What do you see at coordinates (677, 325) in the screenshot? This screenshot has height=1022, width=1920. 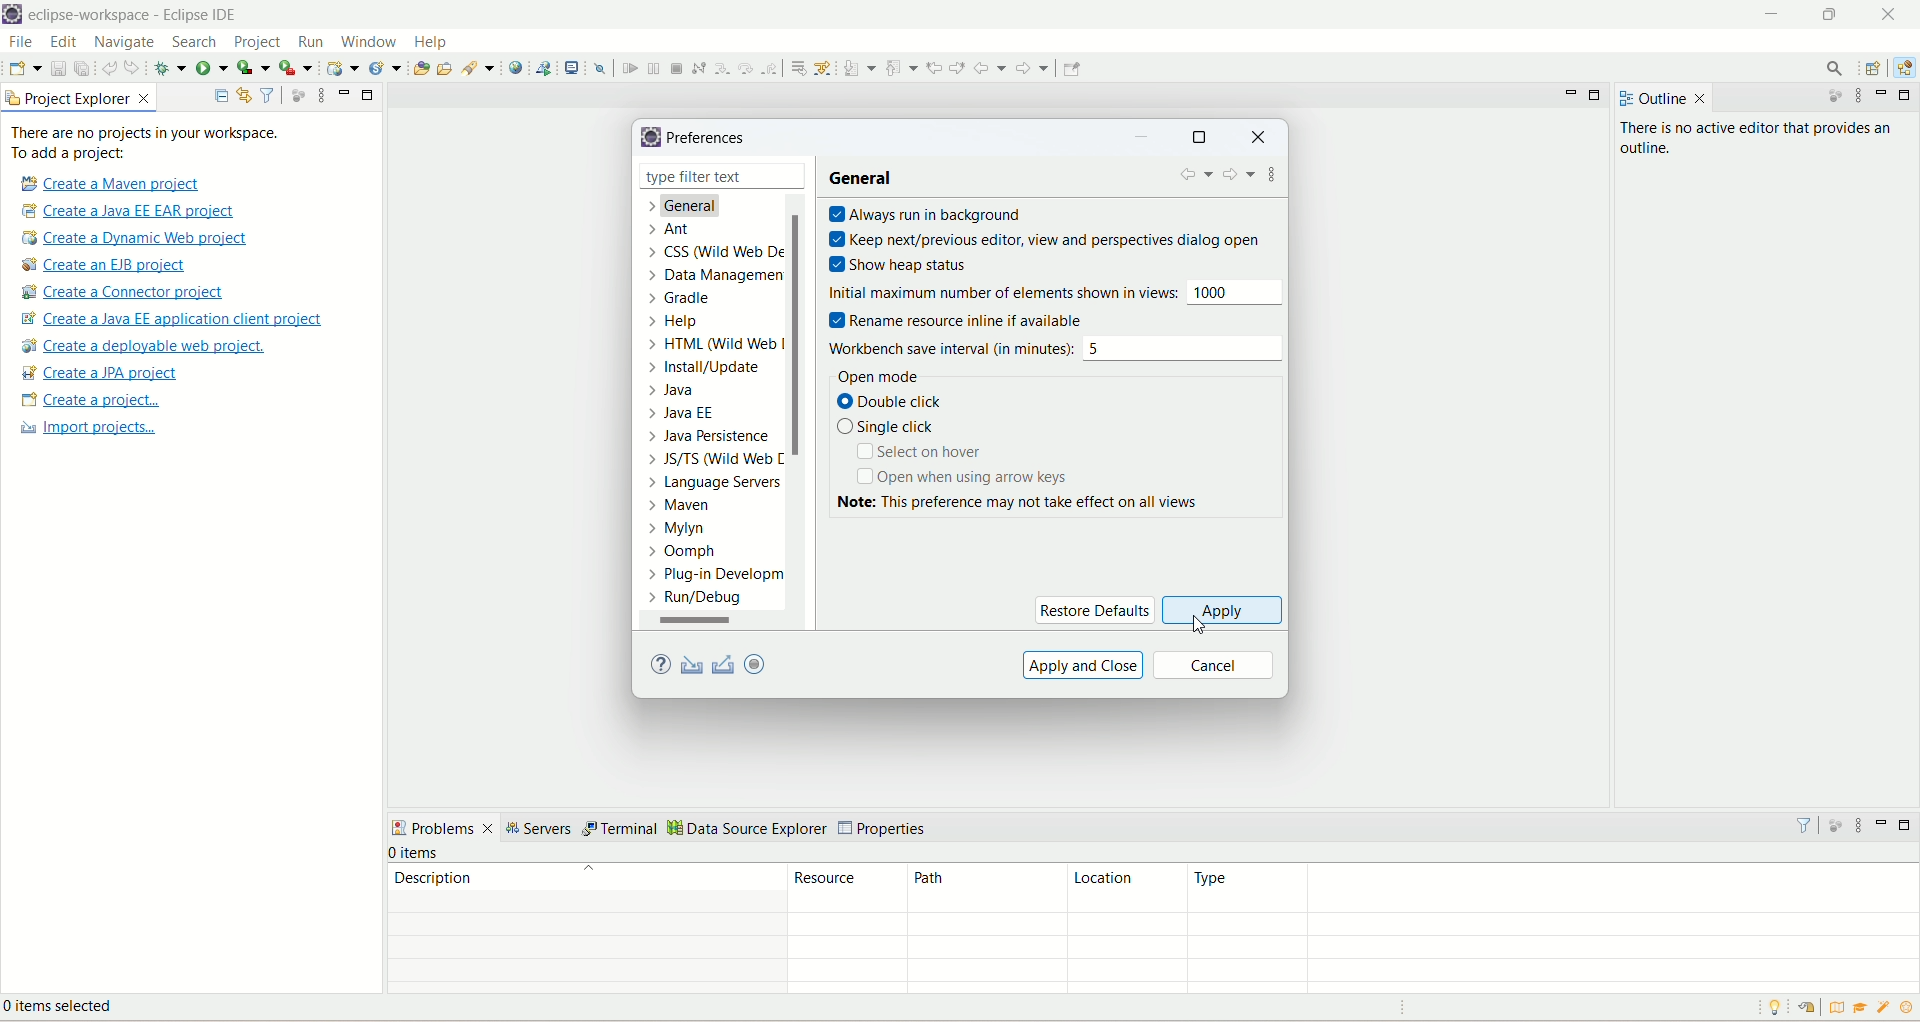 I see `Help` at bounding box center [677, 325].